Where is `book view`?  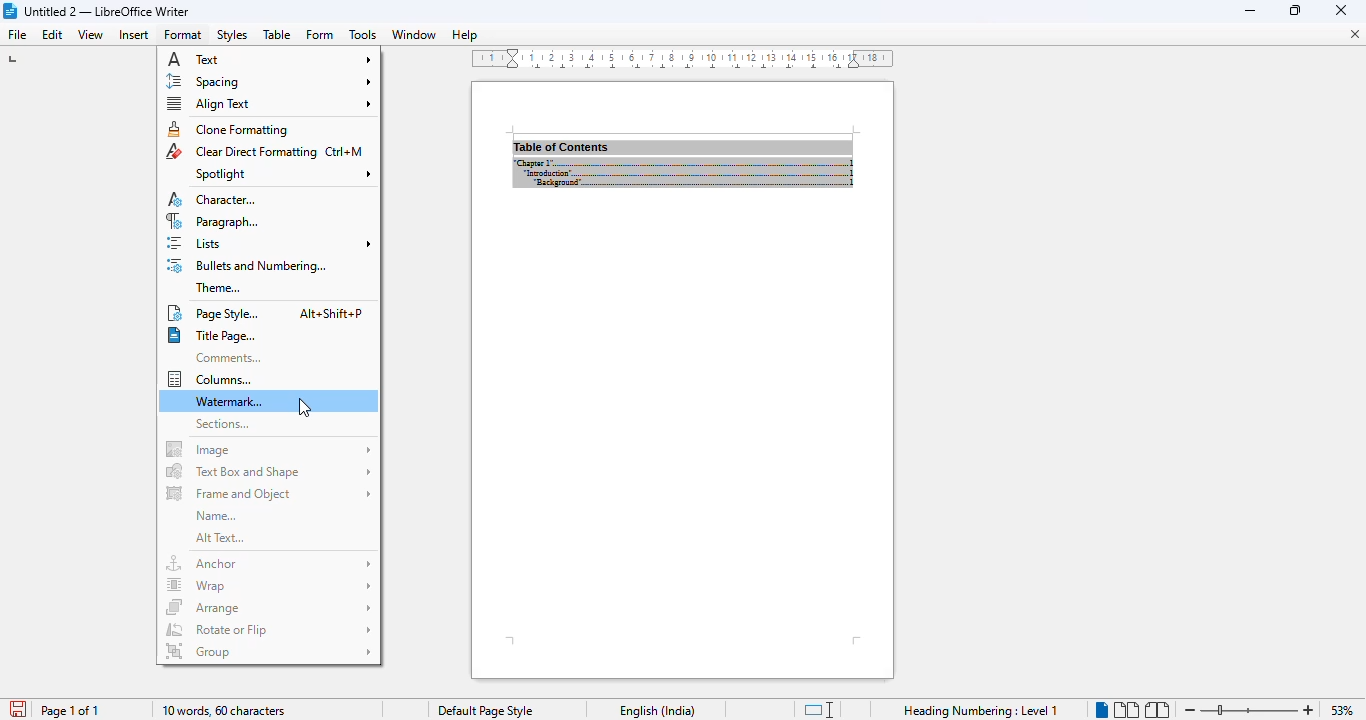
book view is located at coordinates (1156, 710).